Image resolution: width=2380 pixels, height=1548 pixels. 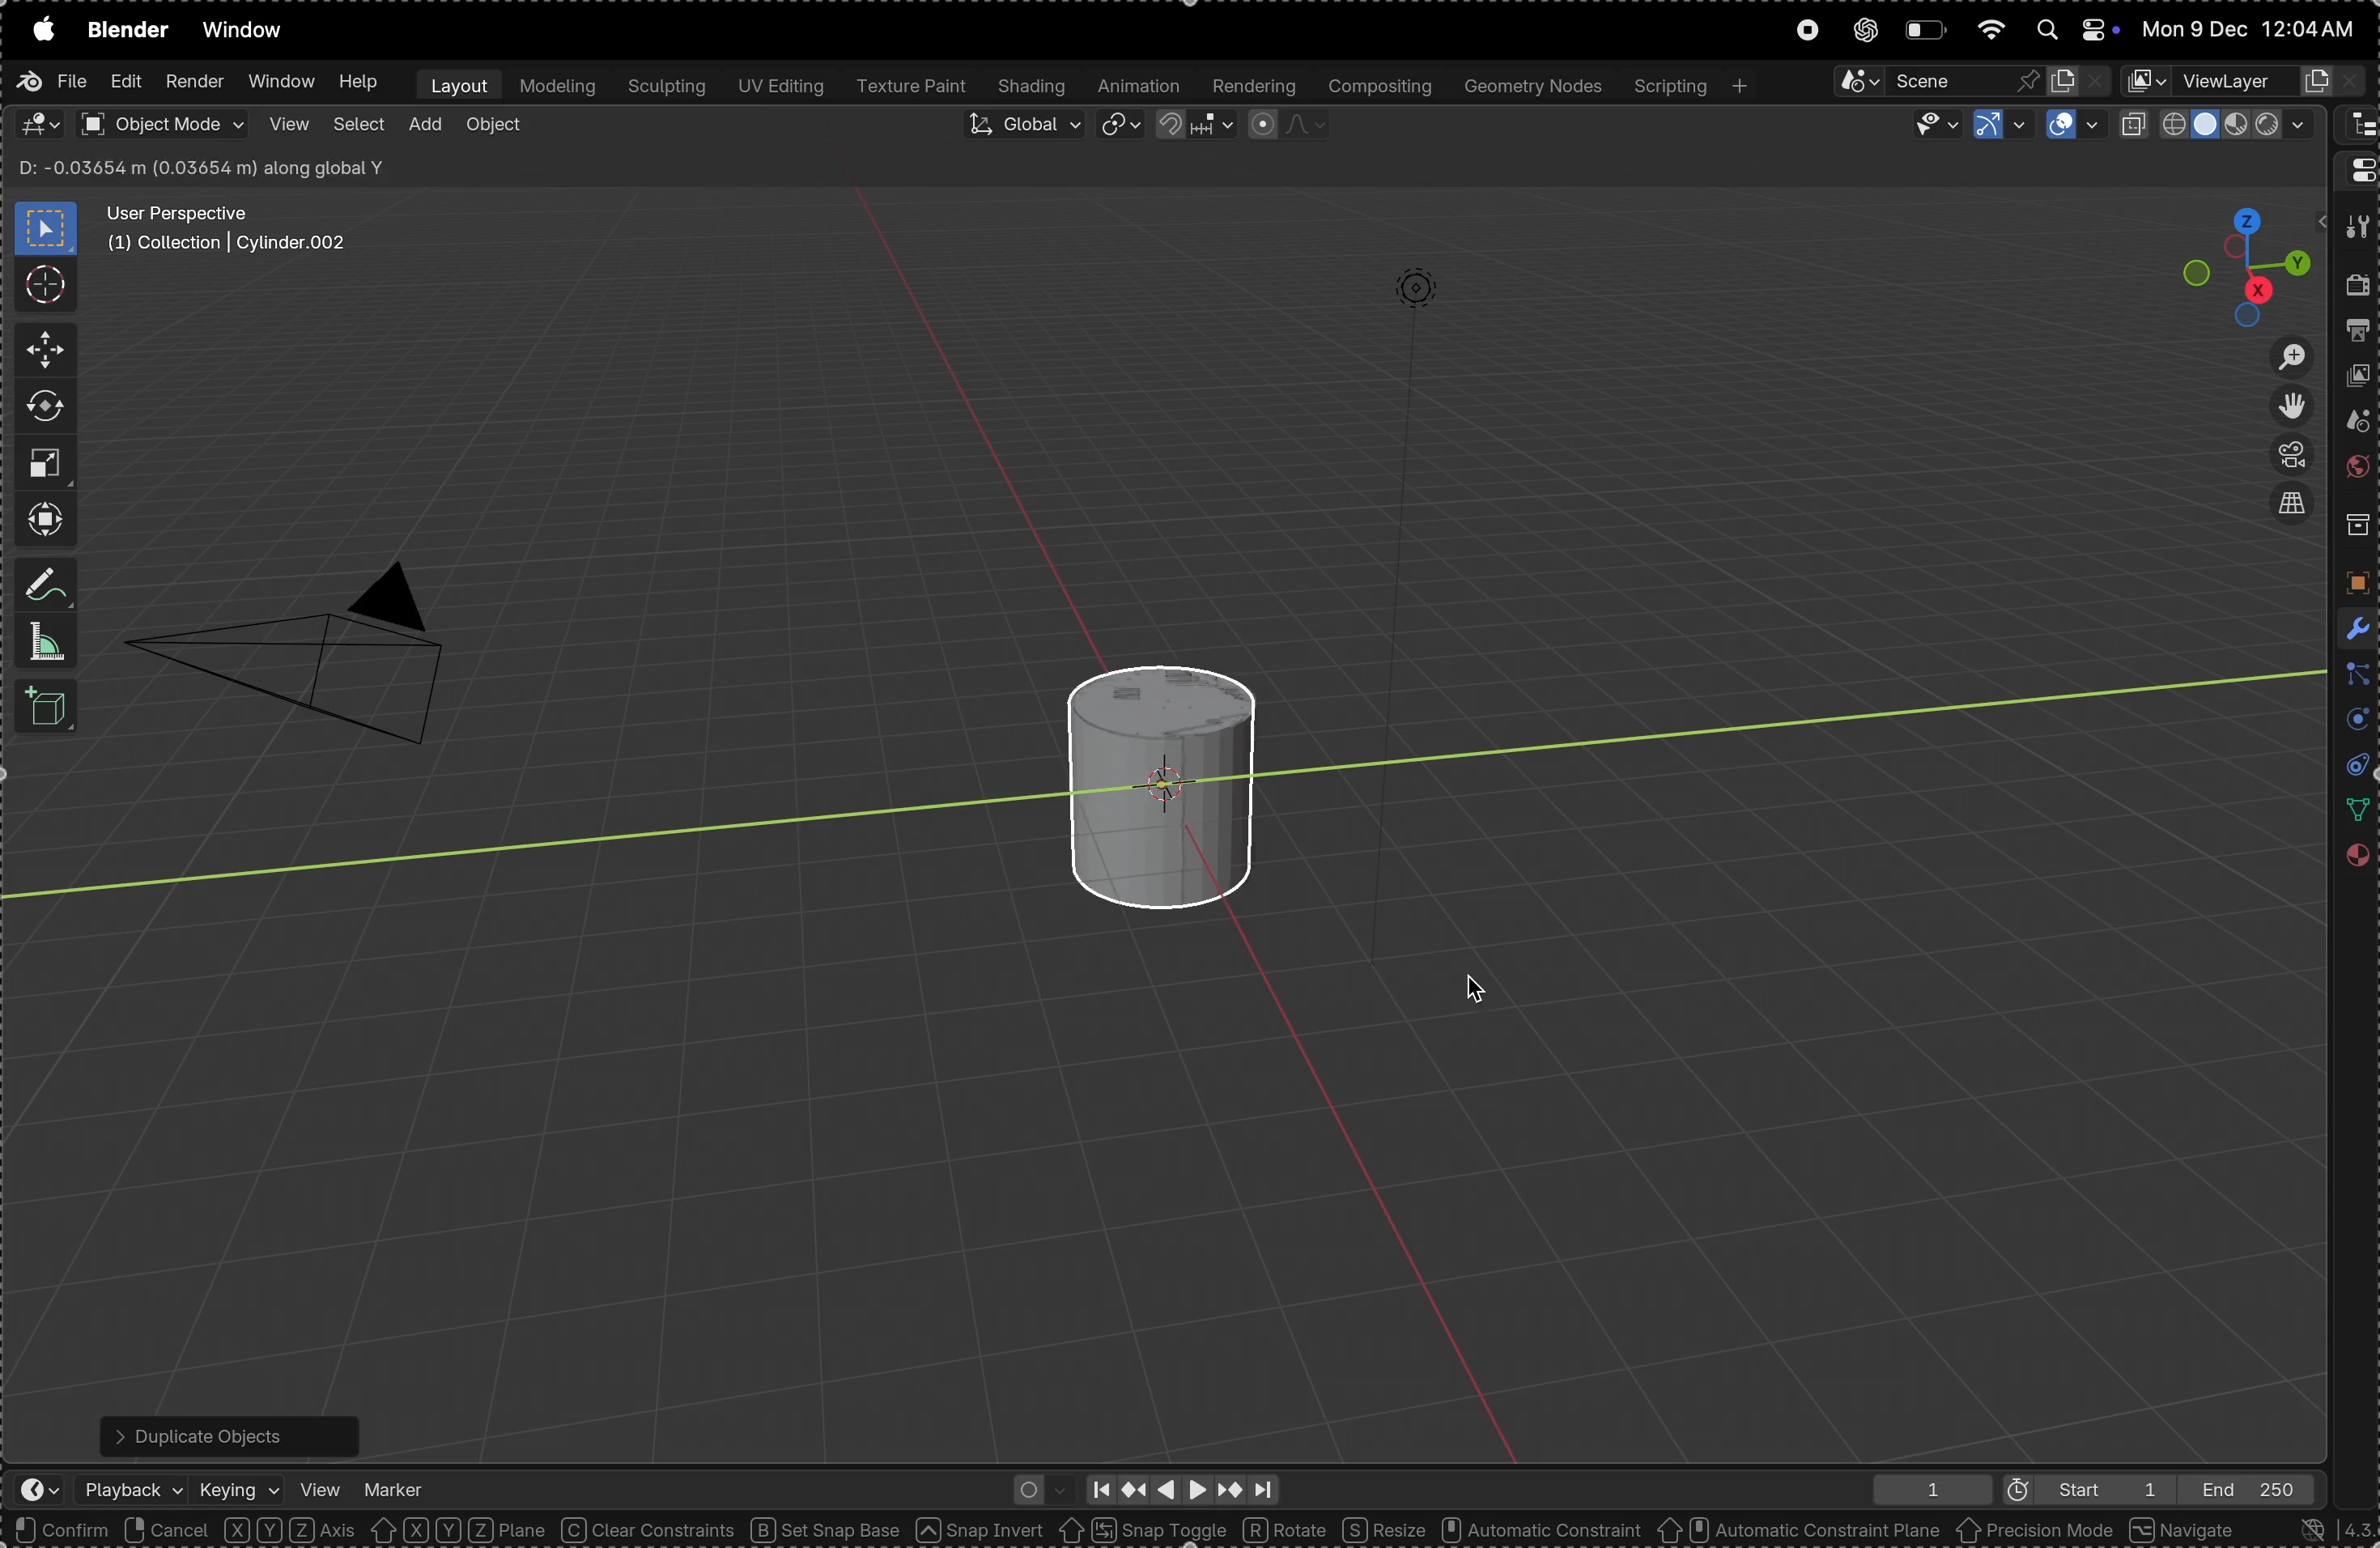 I want to click on marker, so click(x=395, y=1484).